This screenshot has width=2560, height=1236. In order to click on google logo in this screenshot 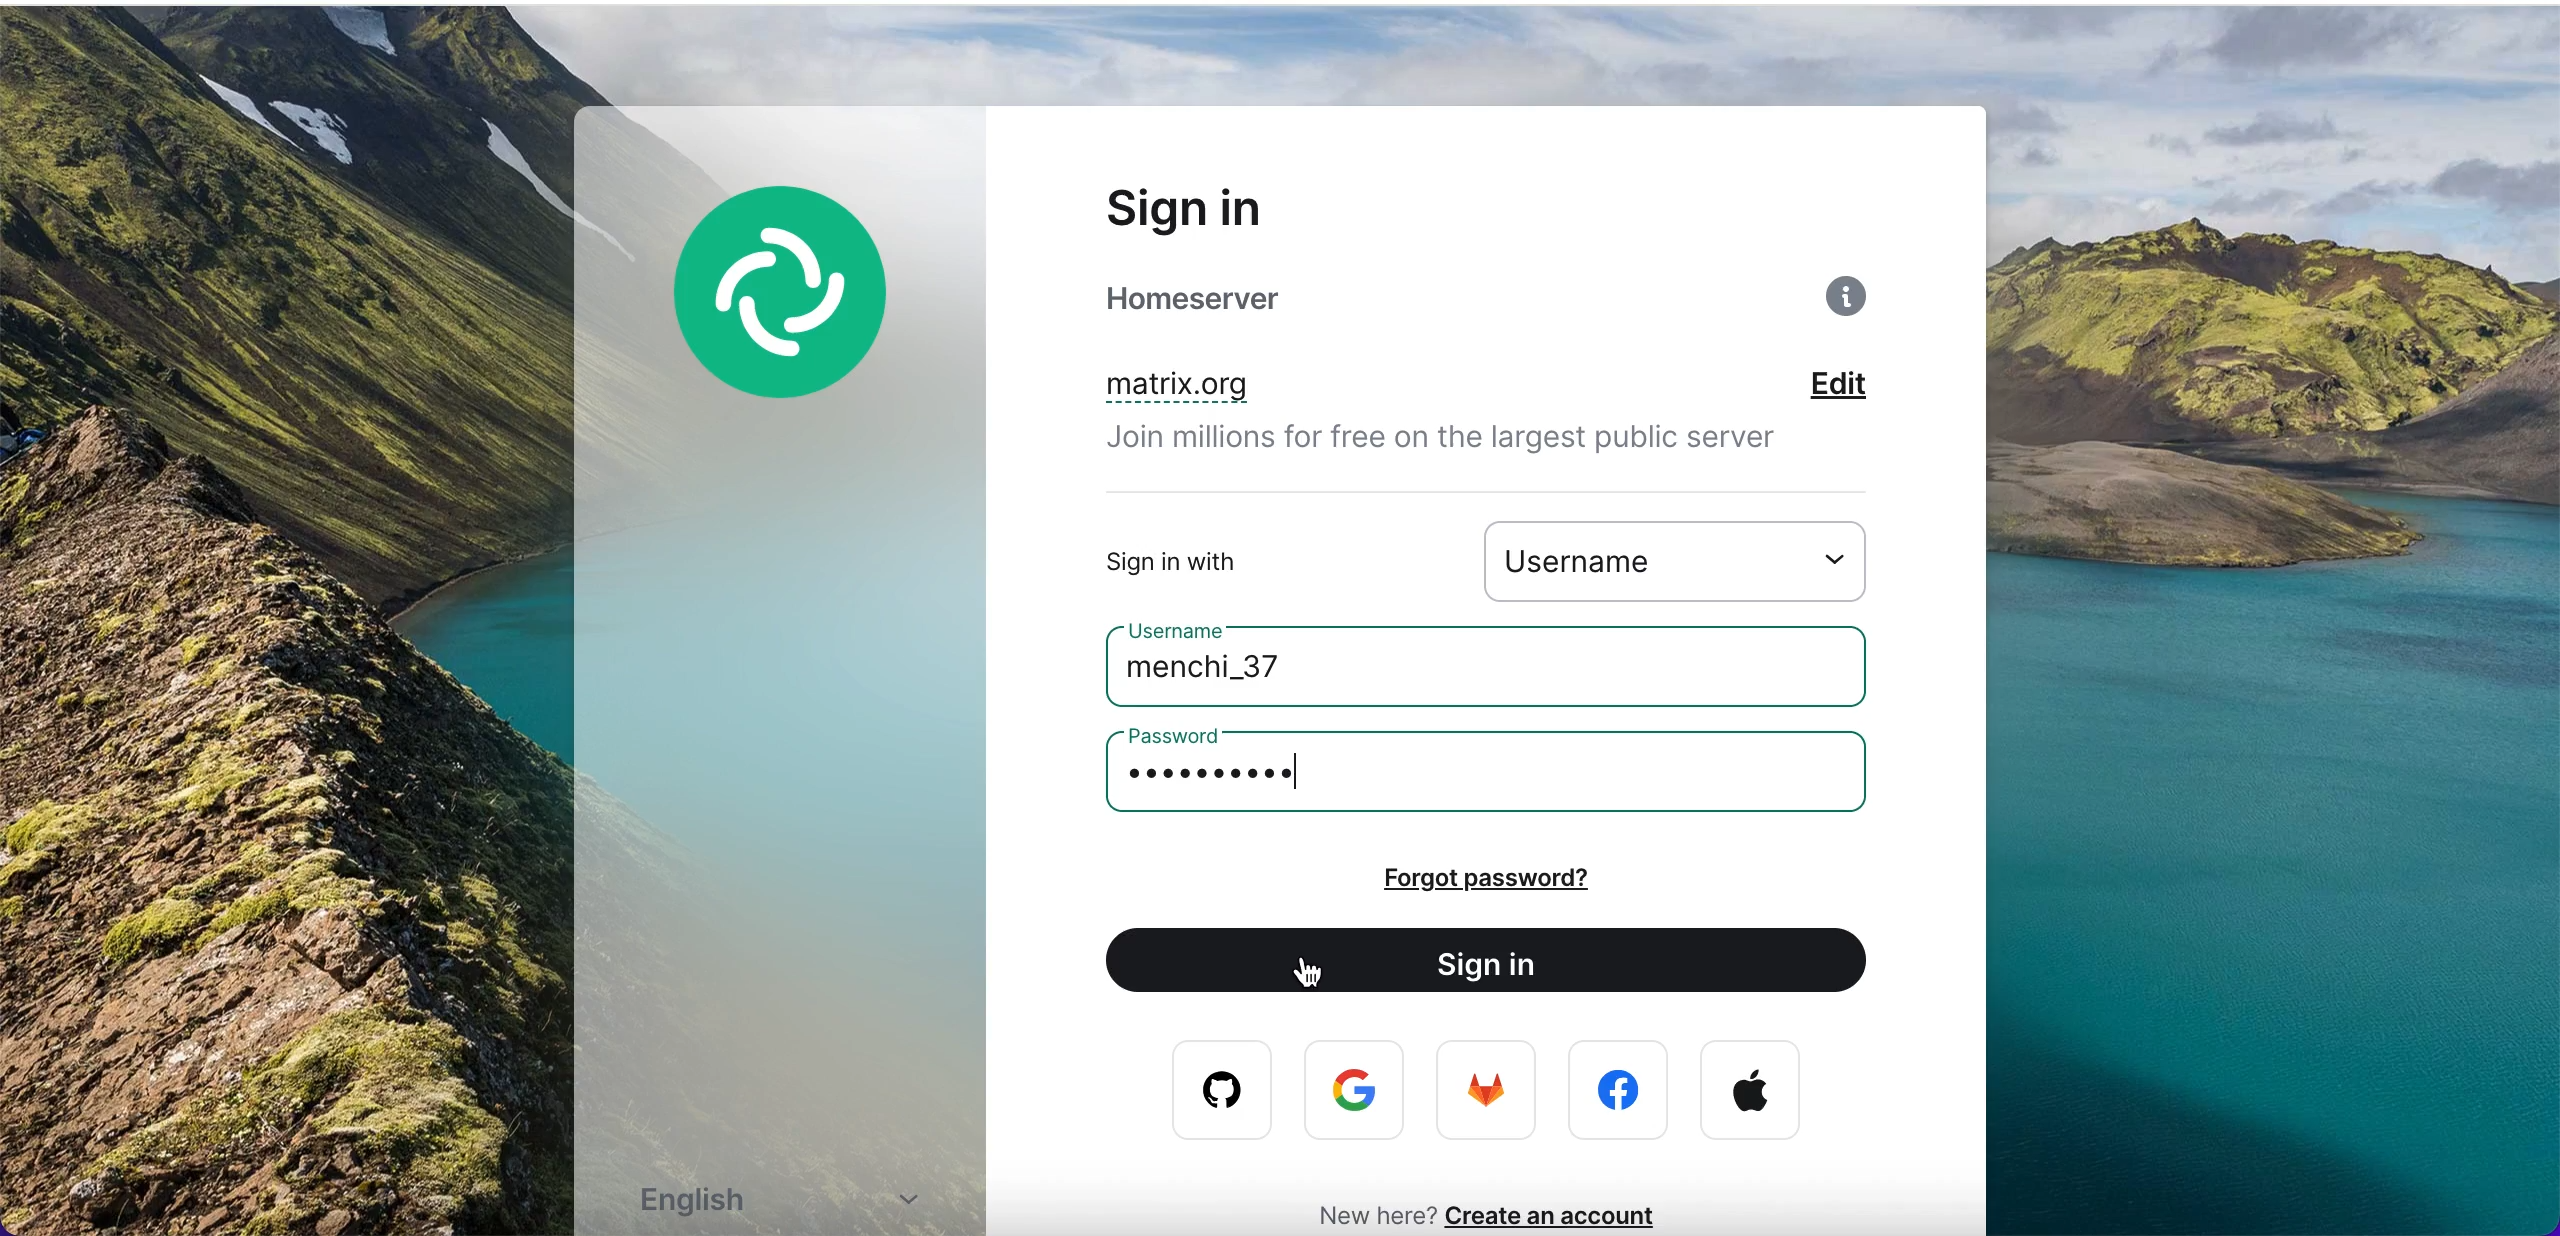, I will do `click(1359, 1092)`.